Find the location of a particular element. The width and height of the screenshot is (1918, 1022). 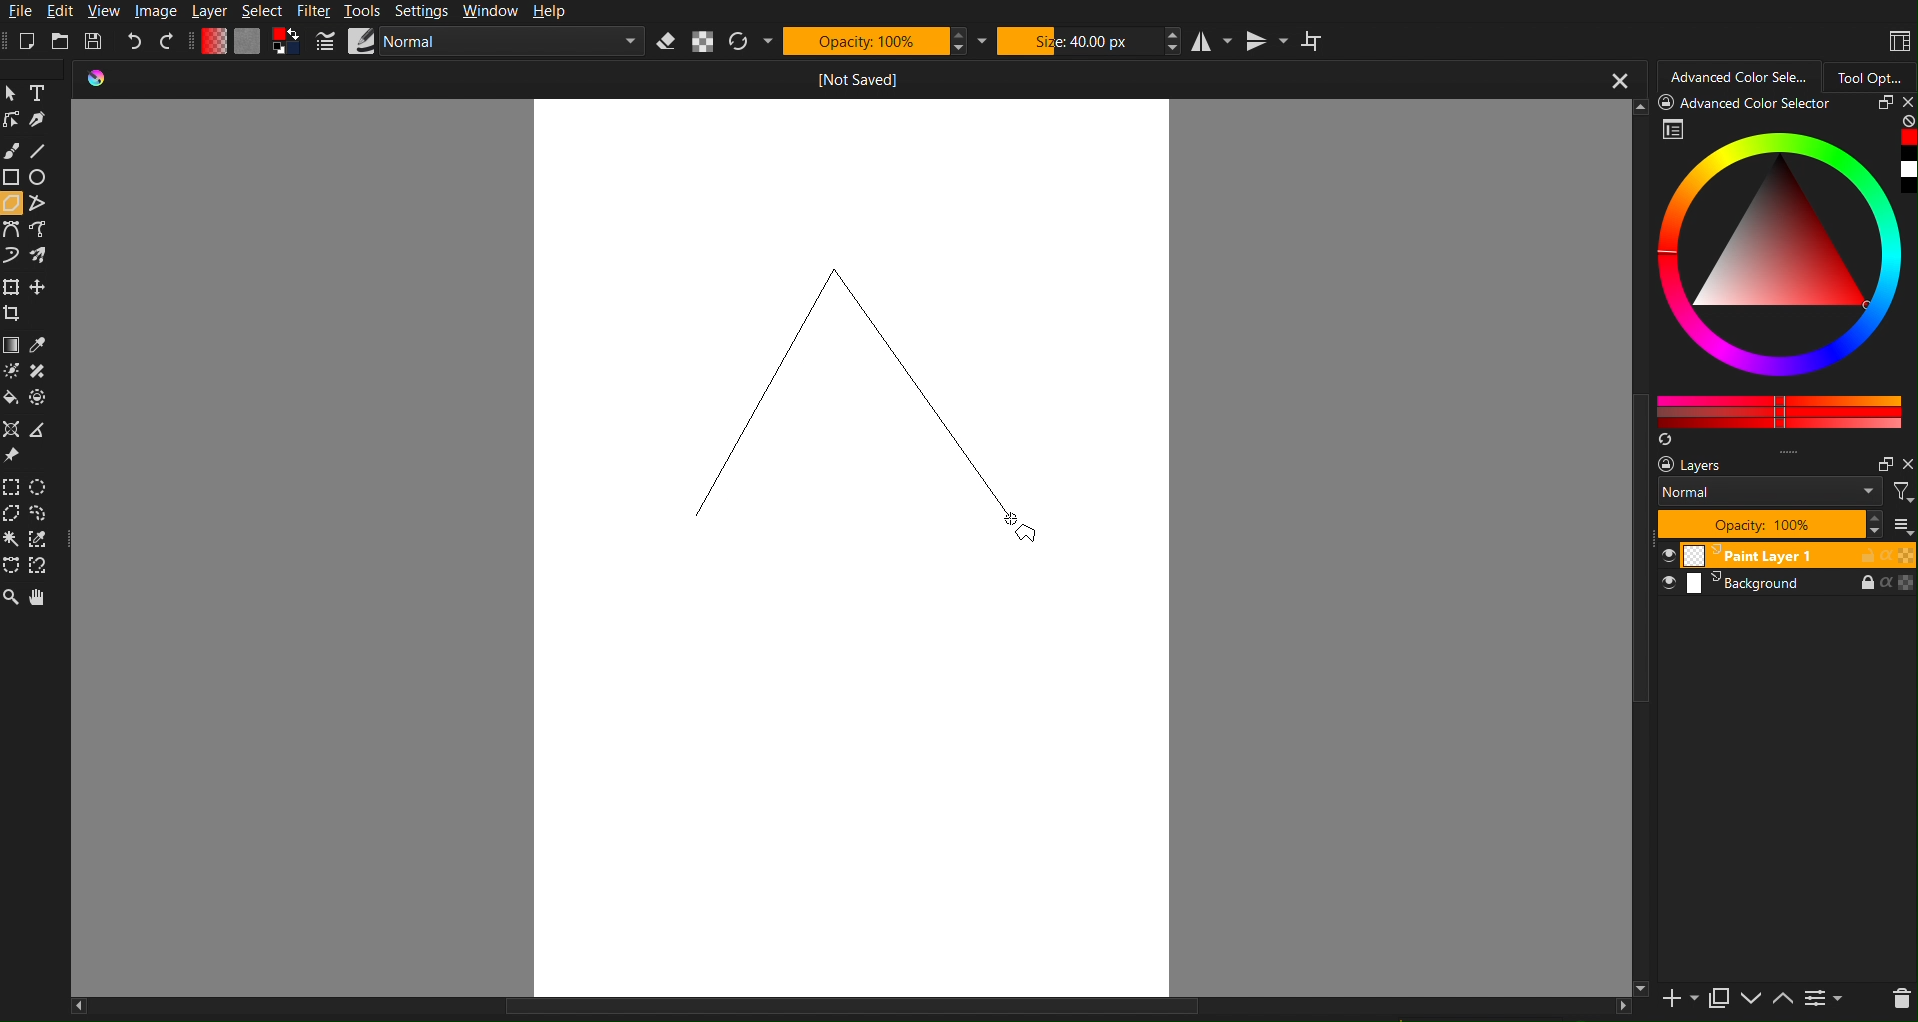

edit shapes tool is located at coordinates (13, 120).